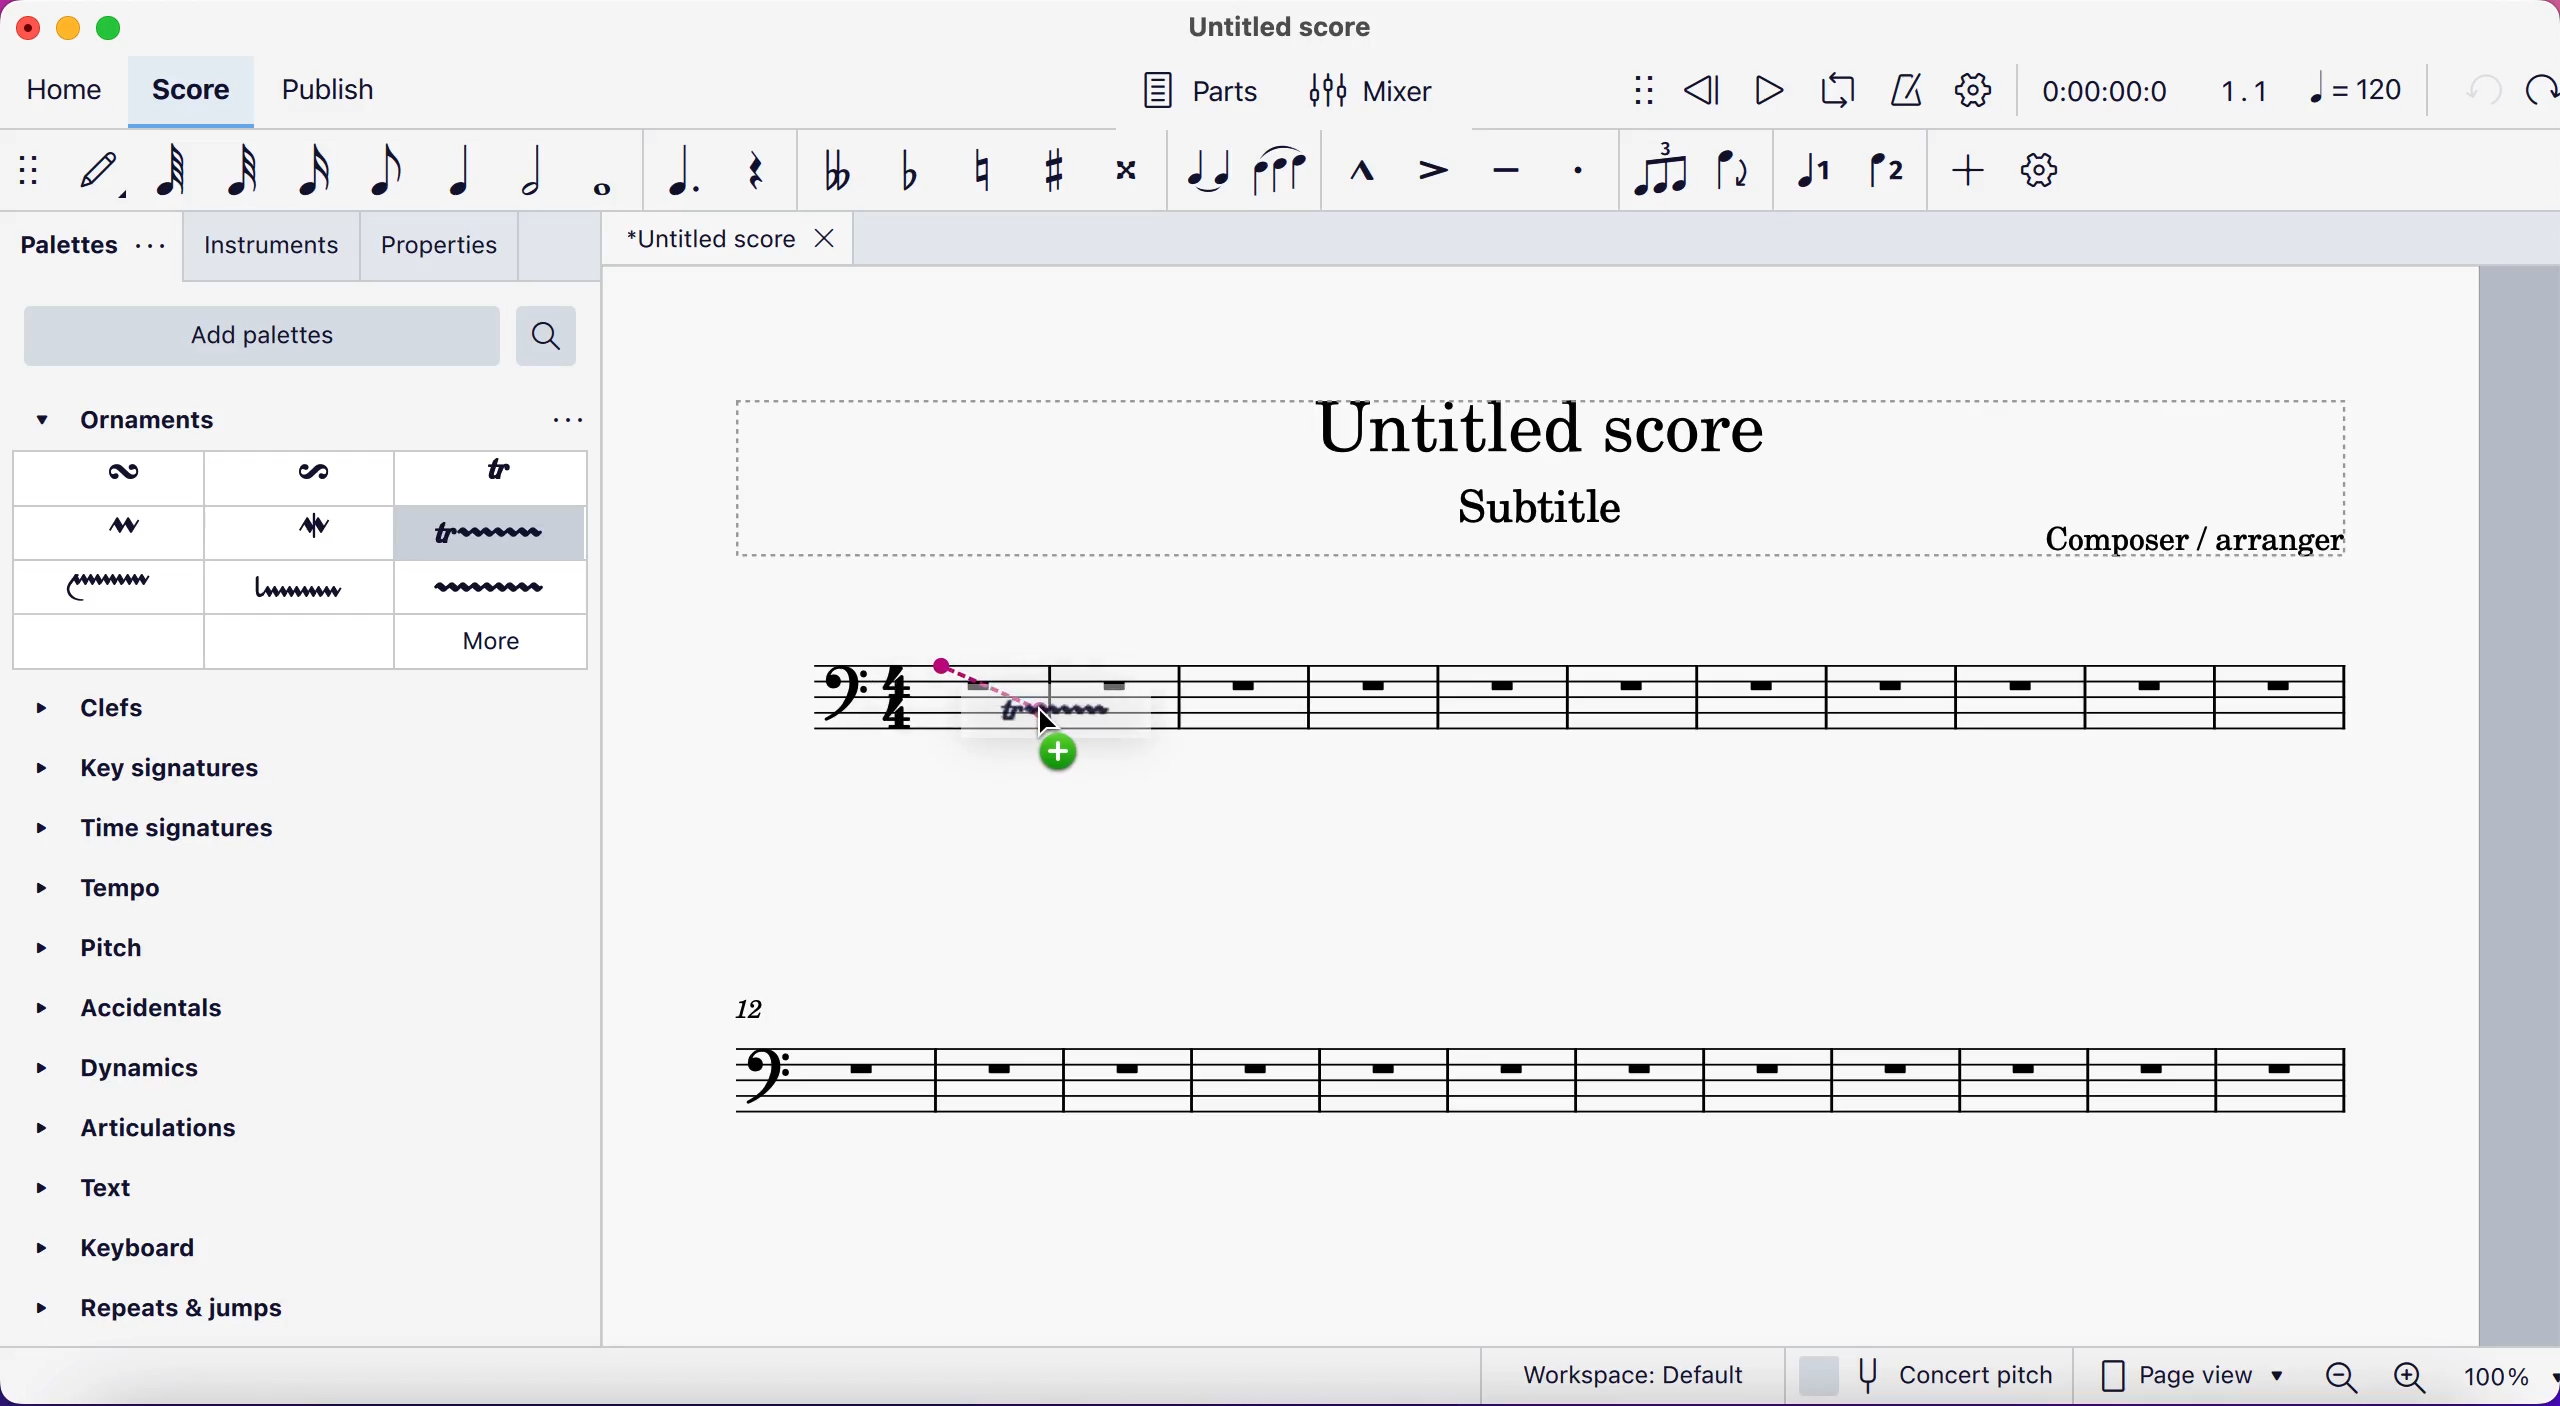  Describe the element at coordinates (125, 1247) in the screenshot. I see `keyboard` at that location.